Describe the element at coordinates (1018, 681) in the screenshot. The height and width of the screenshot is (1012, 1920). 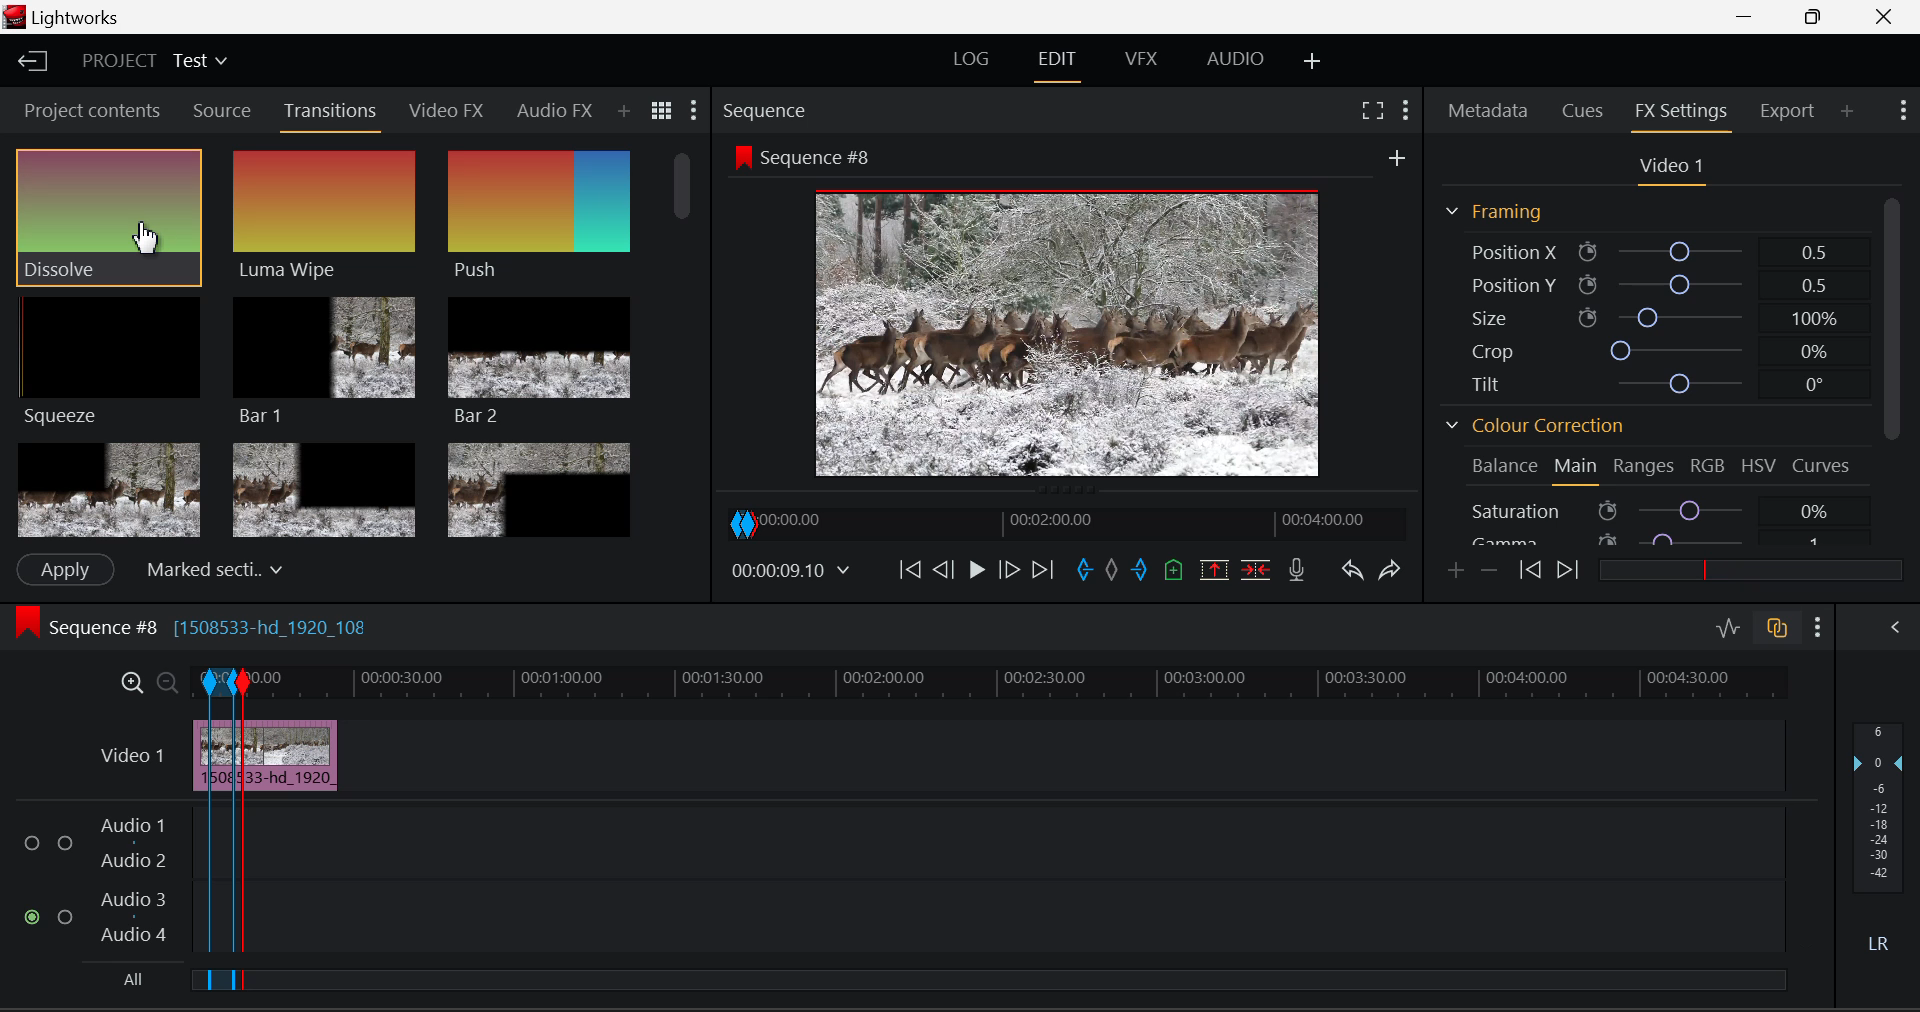
I see `Project Timeline` at that location.